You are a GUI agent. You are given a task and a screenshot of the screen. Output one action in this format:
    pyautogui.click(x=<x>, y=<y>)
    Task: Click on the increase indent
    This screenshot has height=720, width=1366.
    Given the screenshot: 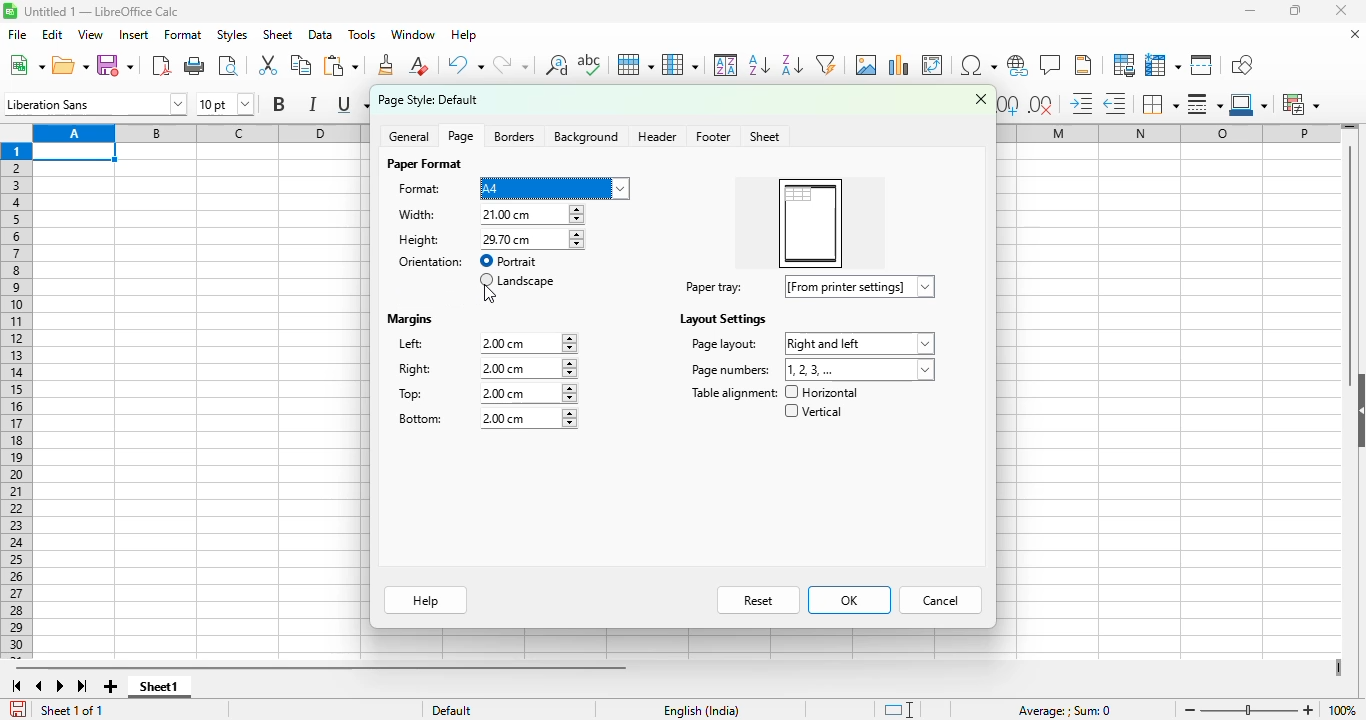 What is the action you would take?
    pyautogui.click(x=1081, y=103)
    